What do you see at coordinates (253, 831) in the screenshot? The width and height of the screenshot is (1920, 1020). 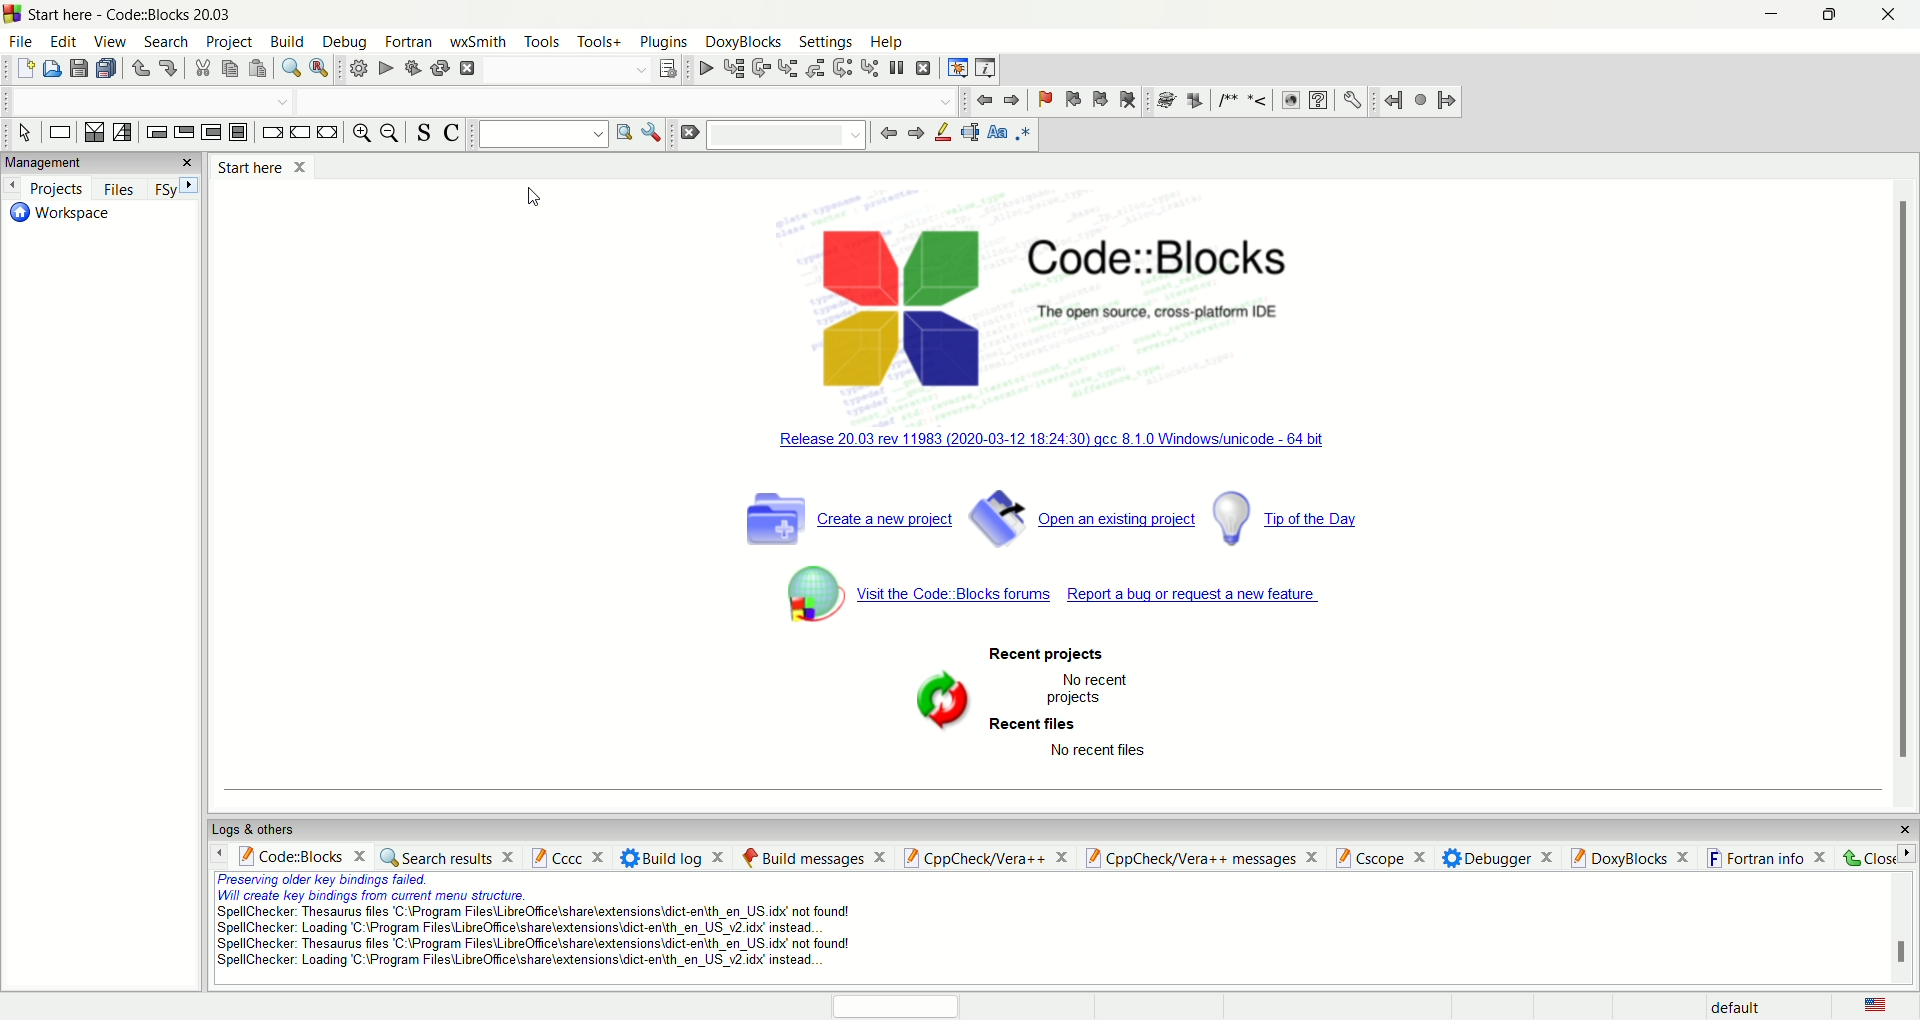 I see `logs and others` at bounding box center [253, 831].